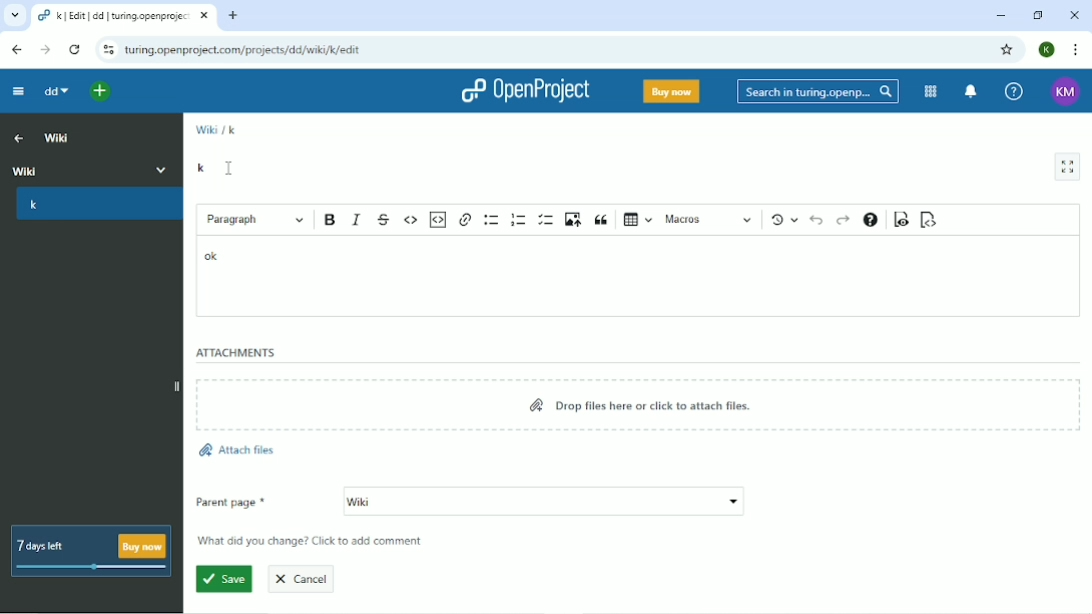 The image size is (1092, 614). I want to click on Link, so click(465, 219).